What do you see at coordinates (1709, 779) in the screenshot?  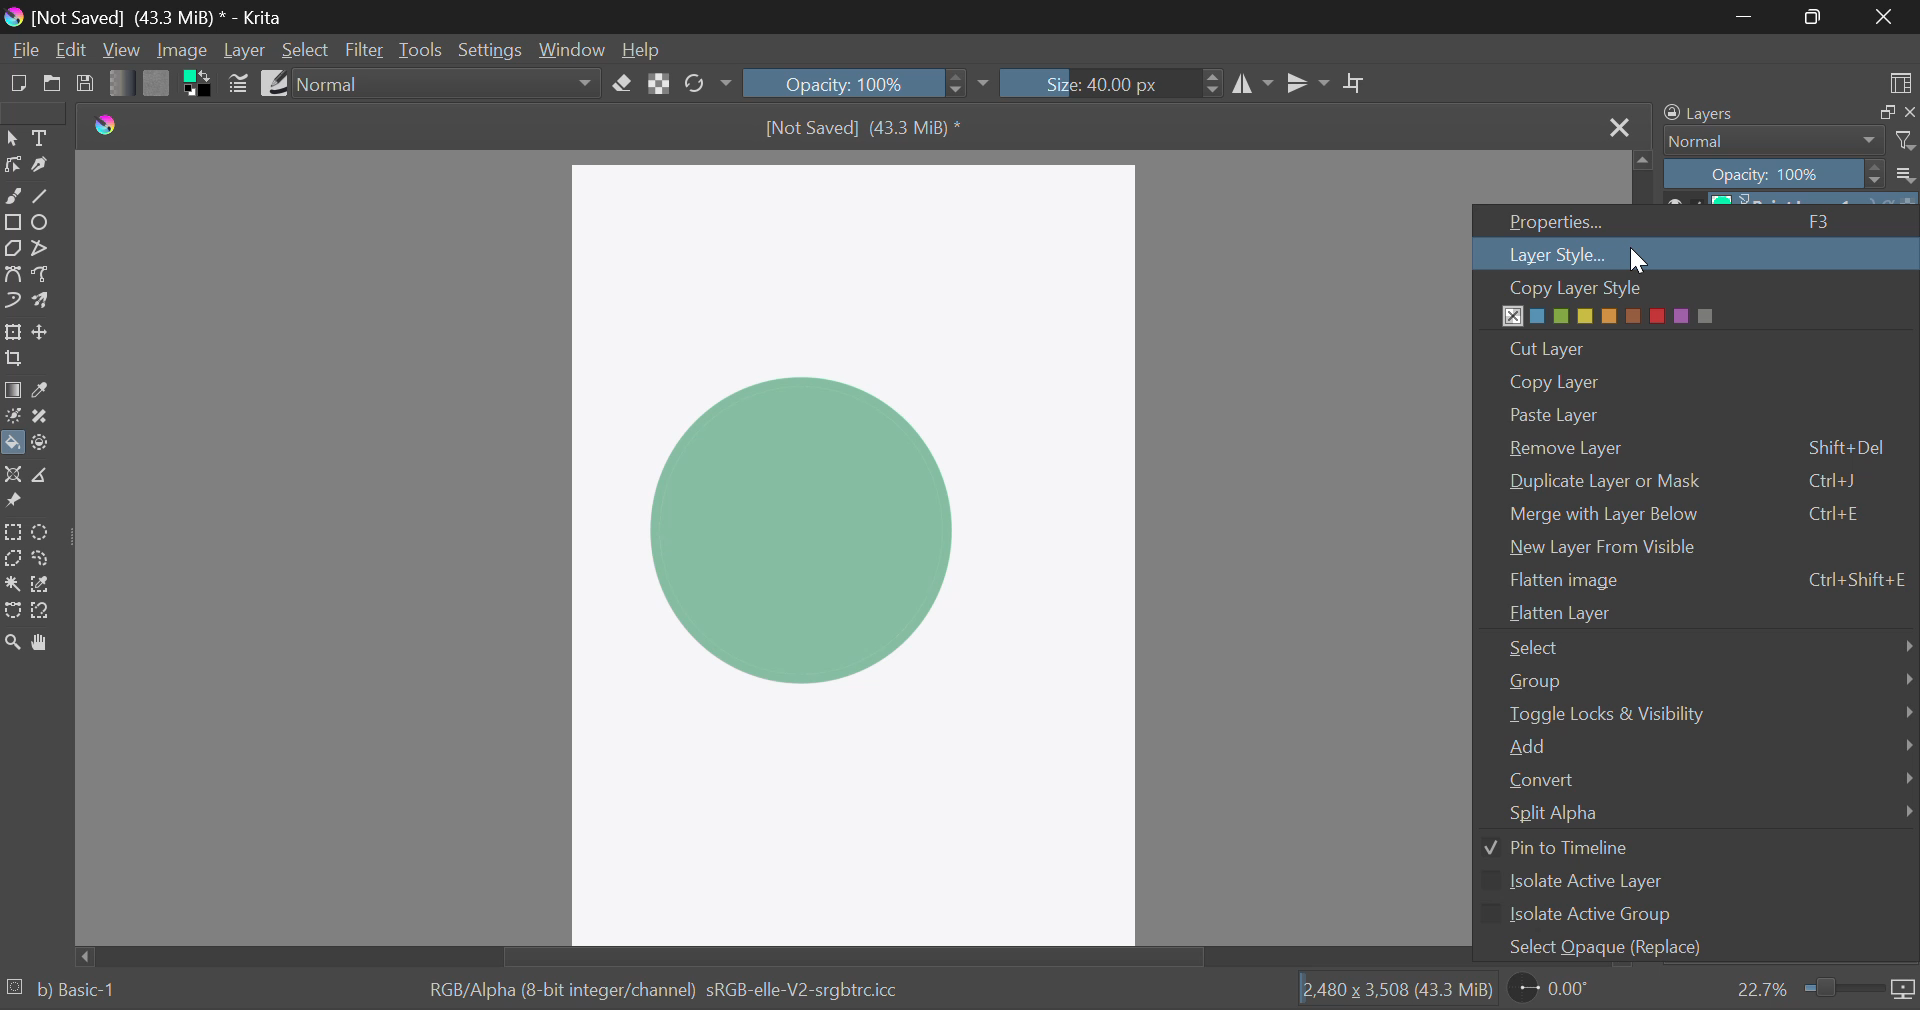 I see `Convert` at bounding box center [1709, 779].